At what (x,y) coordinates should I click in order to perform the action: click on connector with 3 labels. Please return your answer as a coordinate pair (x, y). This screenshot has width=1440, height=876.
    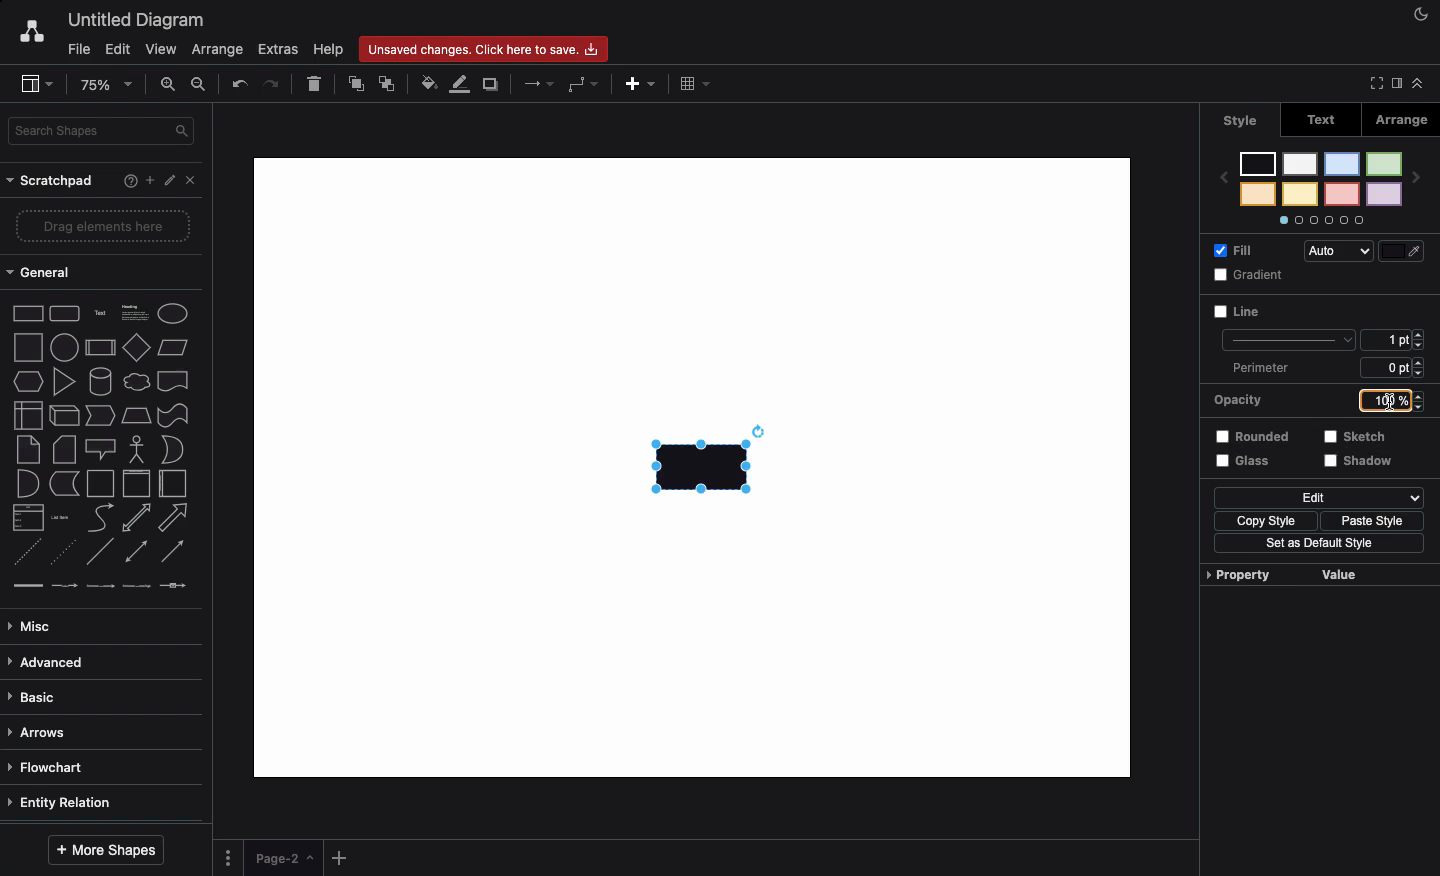
    Looking at the image, I should click on (136, 586).